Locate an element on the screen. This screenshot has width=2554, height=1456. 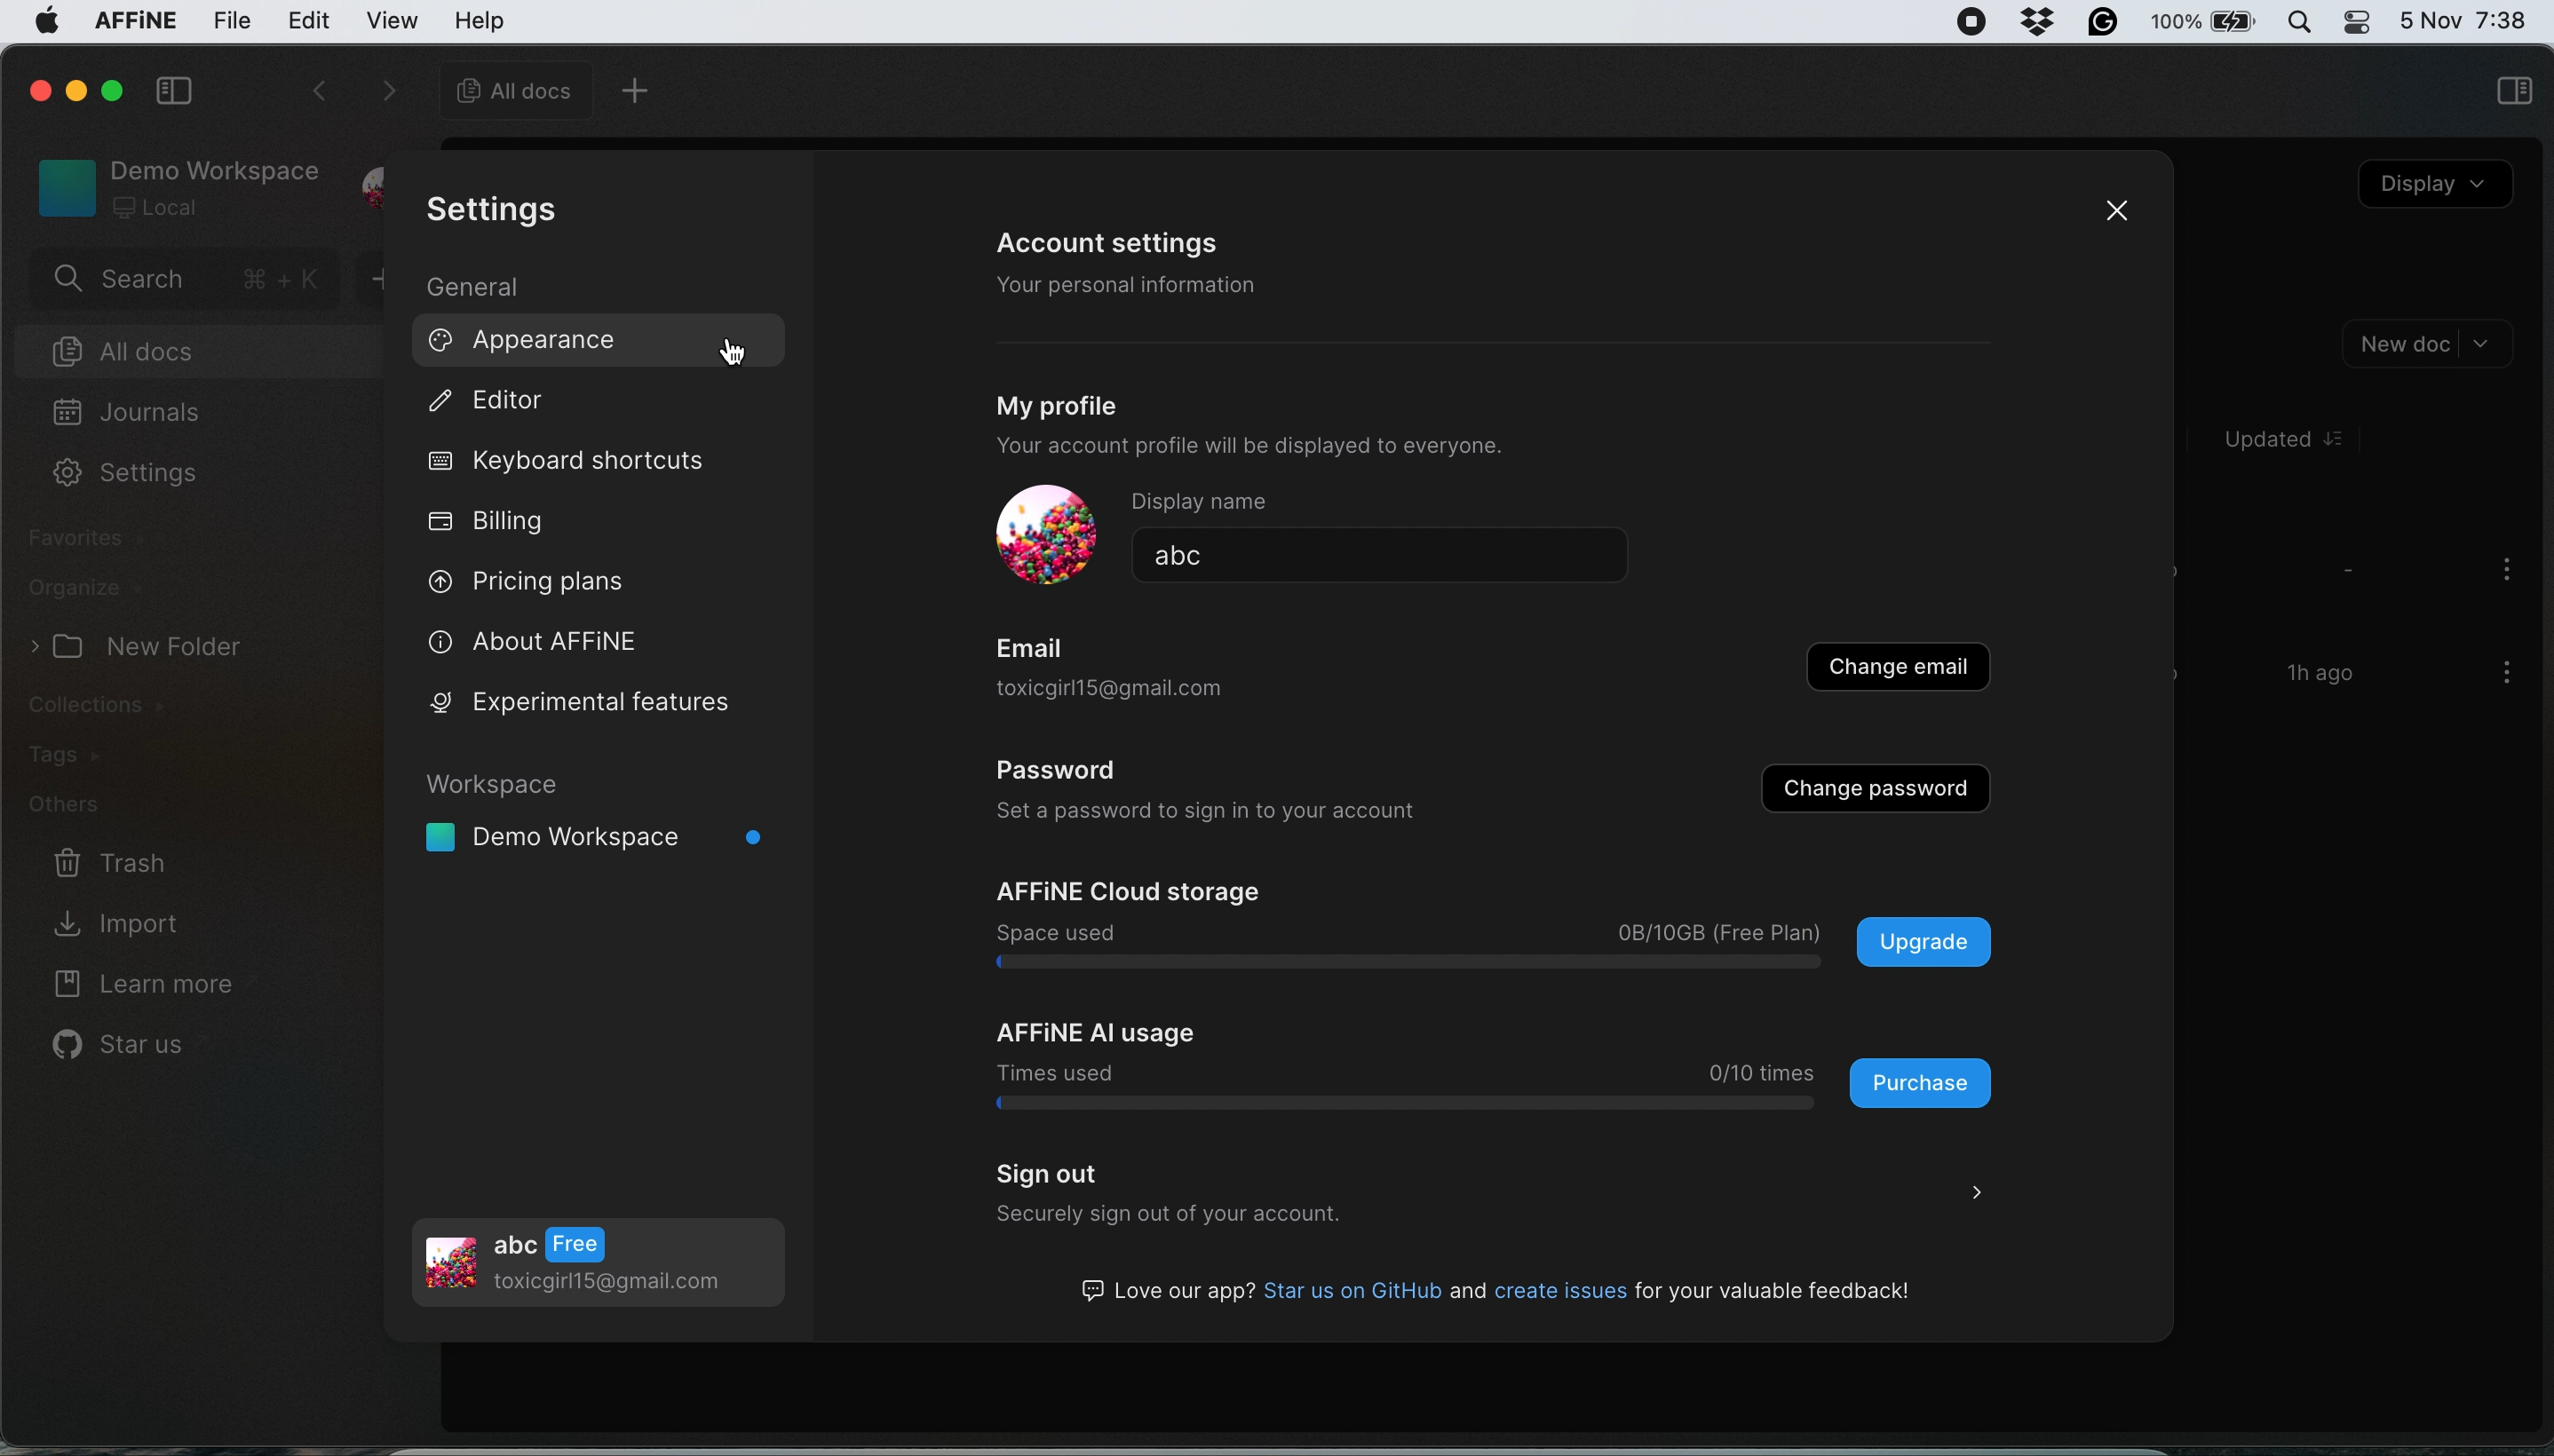
search is located at coordinates (183, 282).